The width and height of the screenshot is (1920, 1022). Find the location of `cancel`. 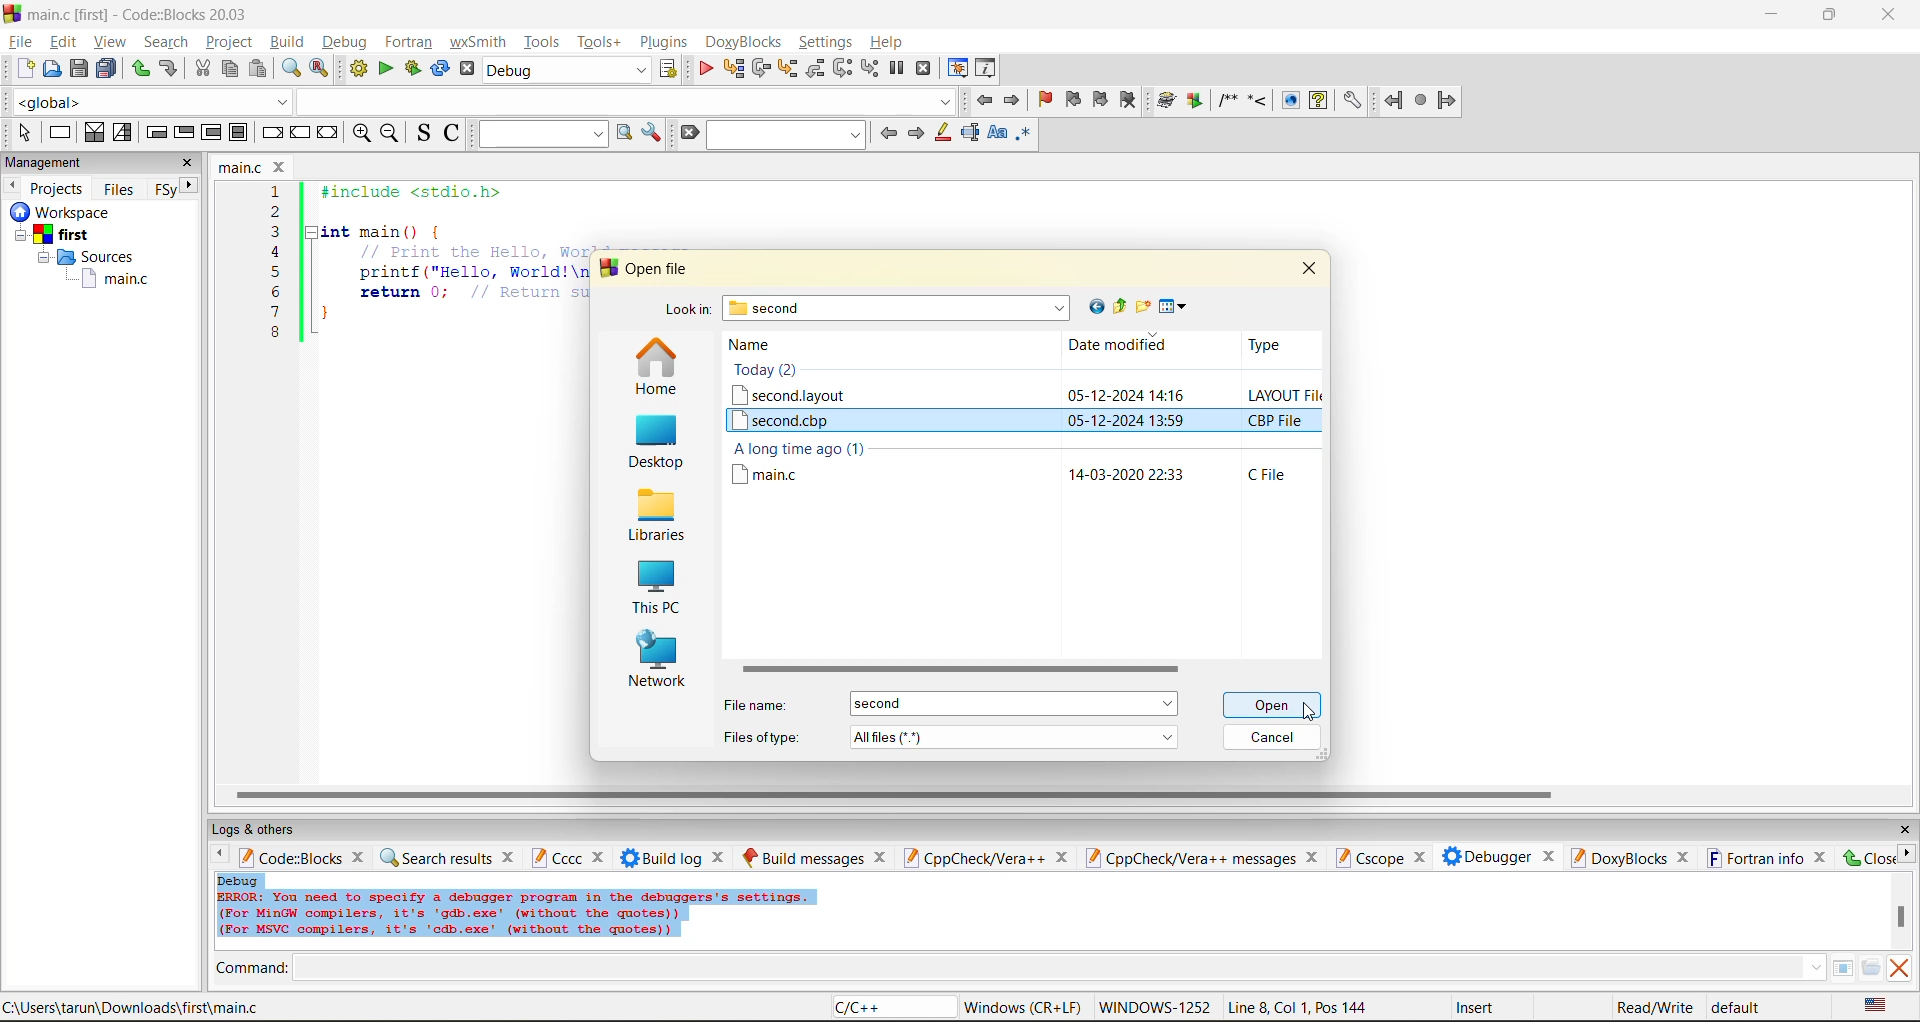

cancel is located at coordinates (1273, 739).